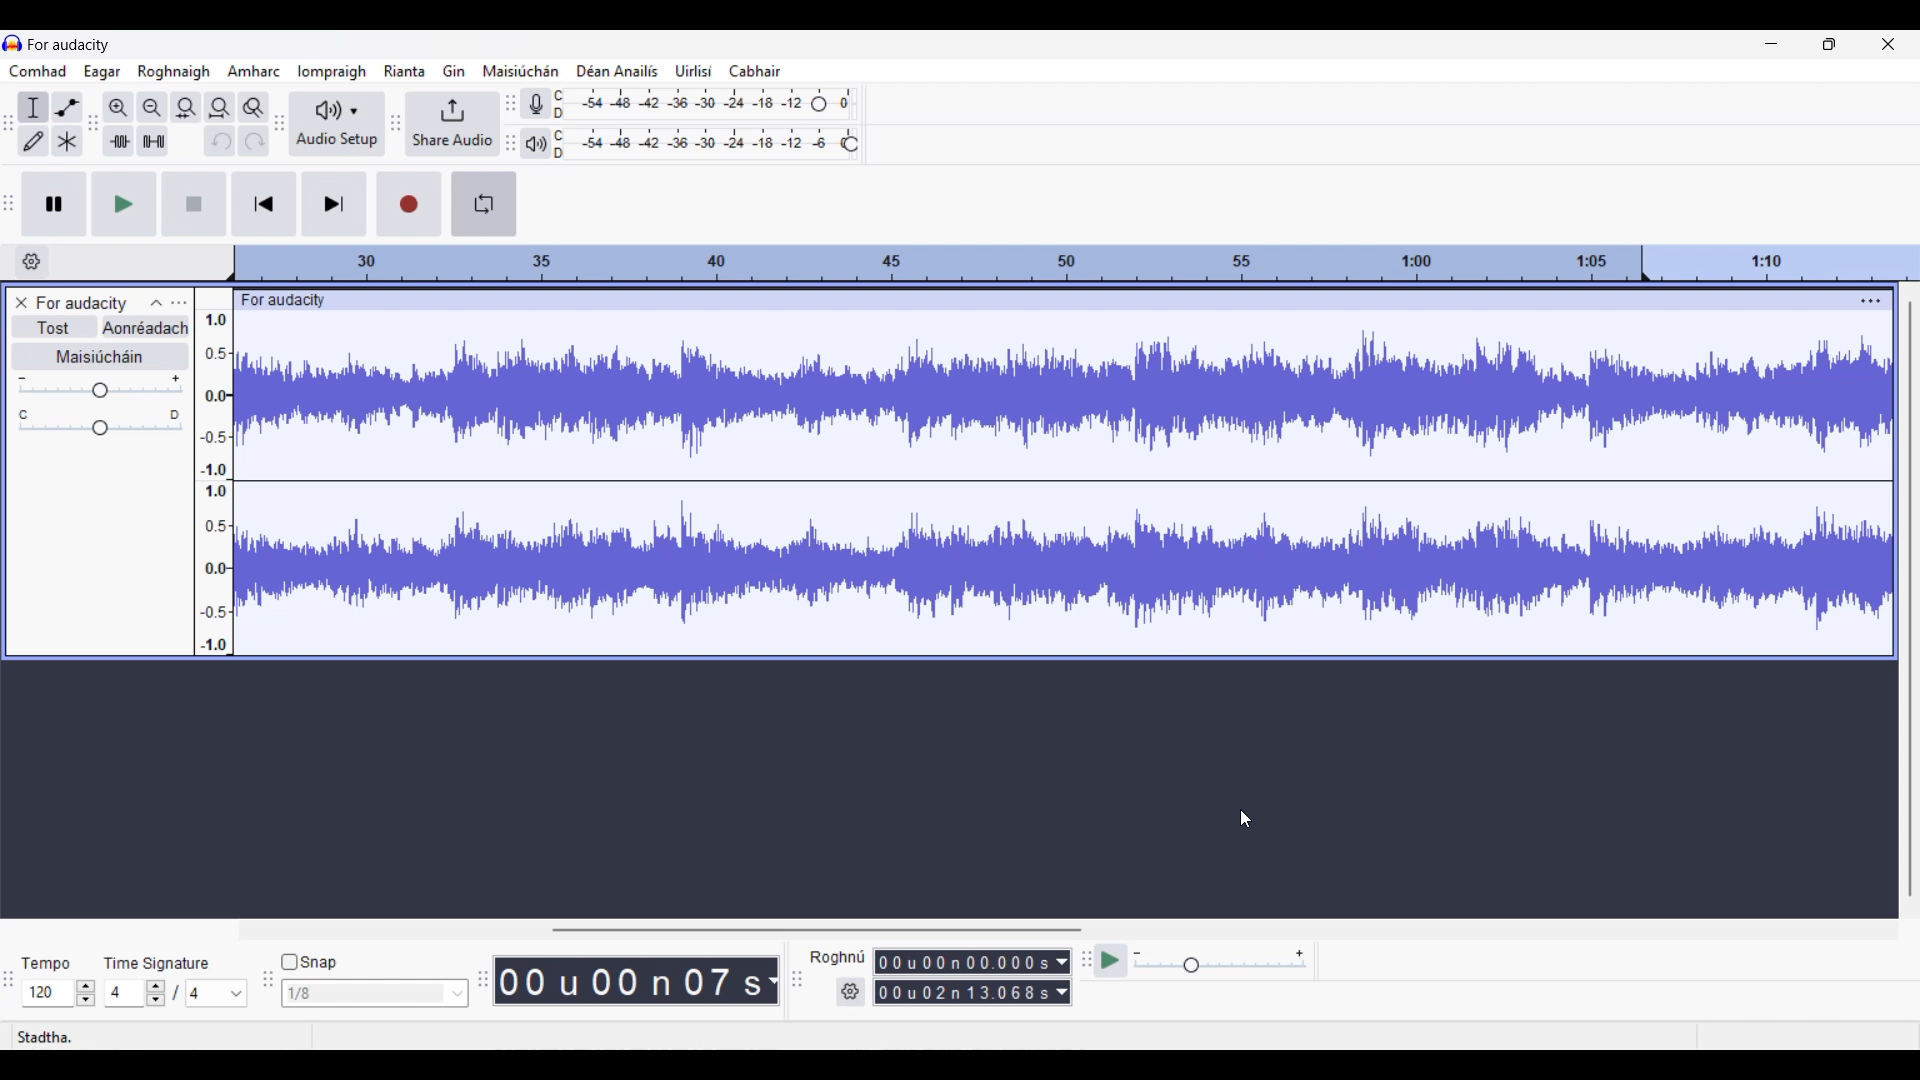  Describe the element at coordinates (154, 140) in the screenshot. I see `Silence audio selection` at that location.